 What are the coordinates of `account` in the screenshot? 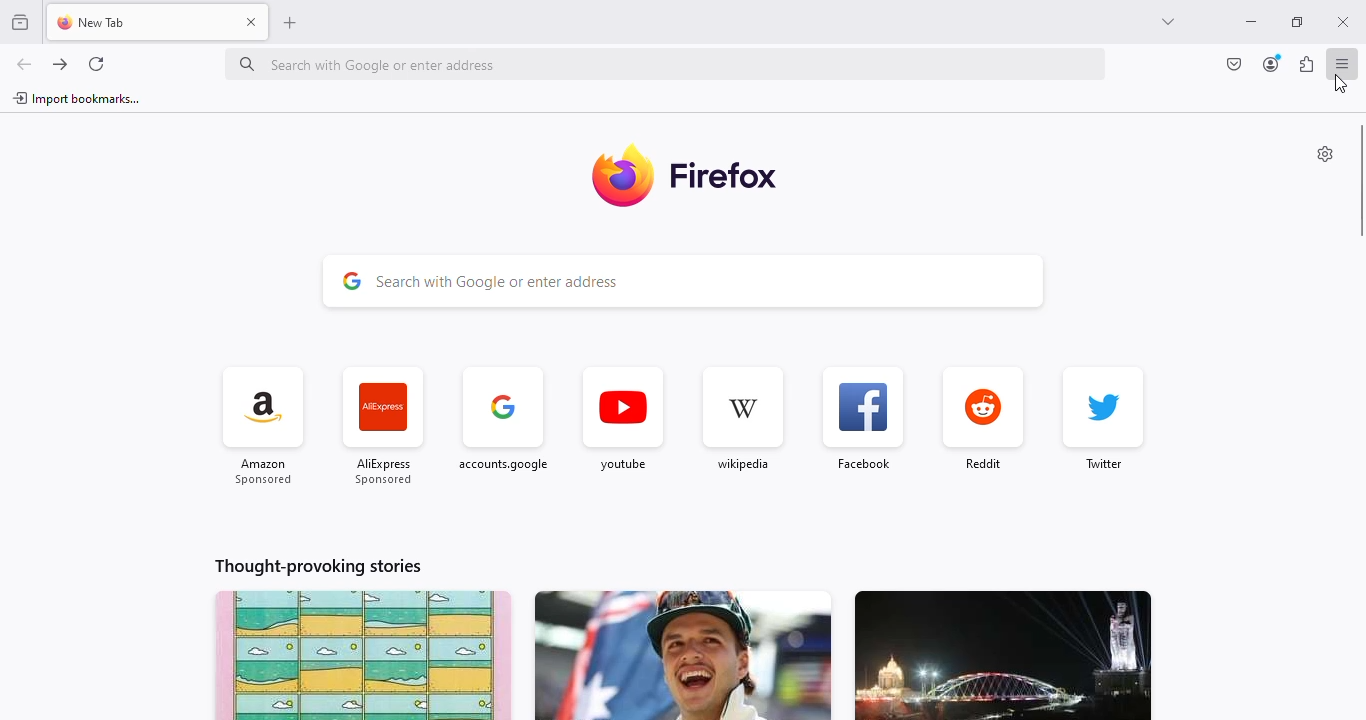 It's located at (1273, 63).